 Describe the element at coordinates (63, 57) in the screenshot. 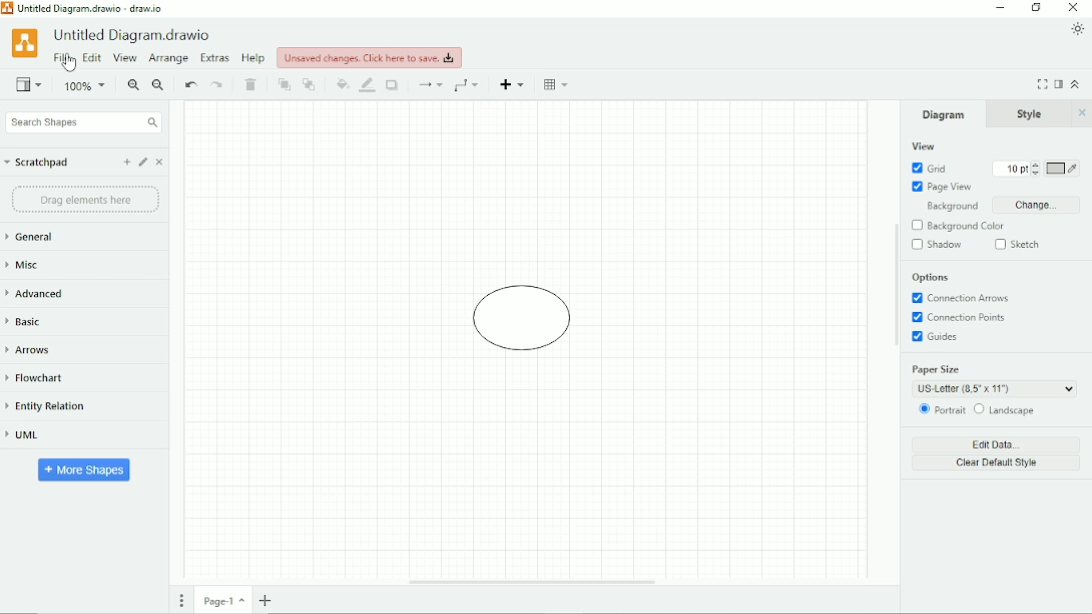

I see `File` at that location.